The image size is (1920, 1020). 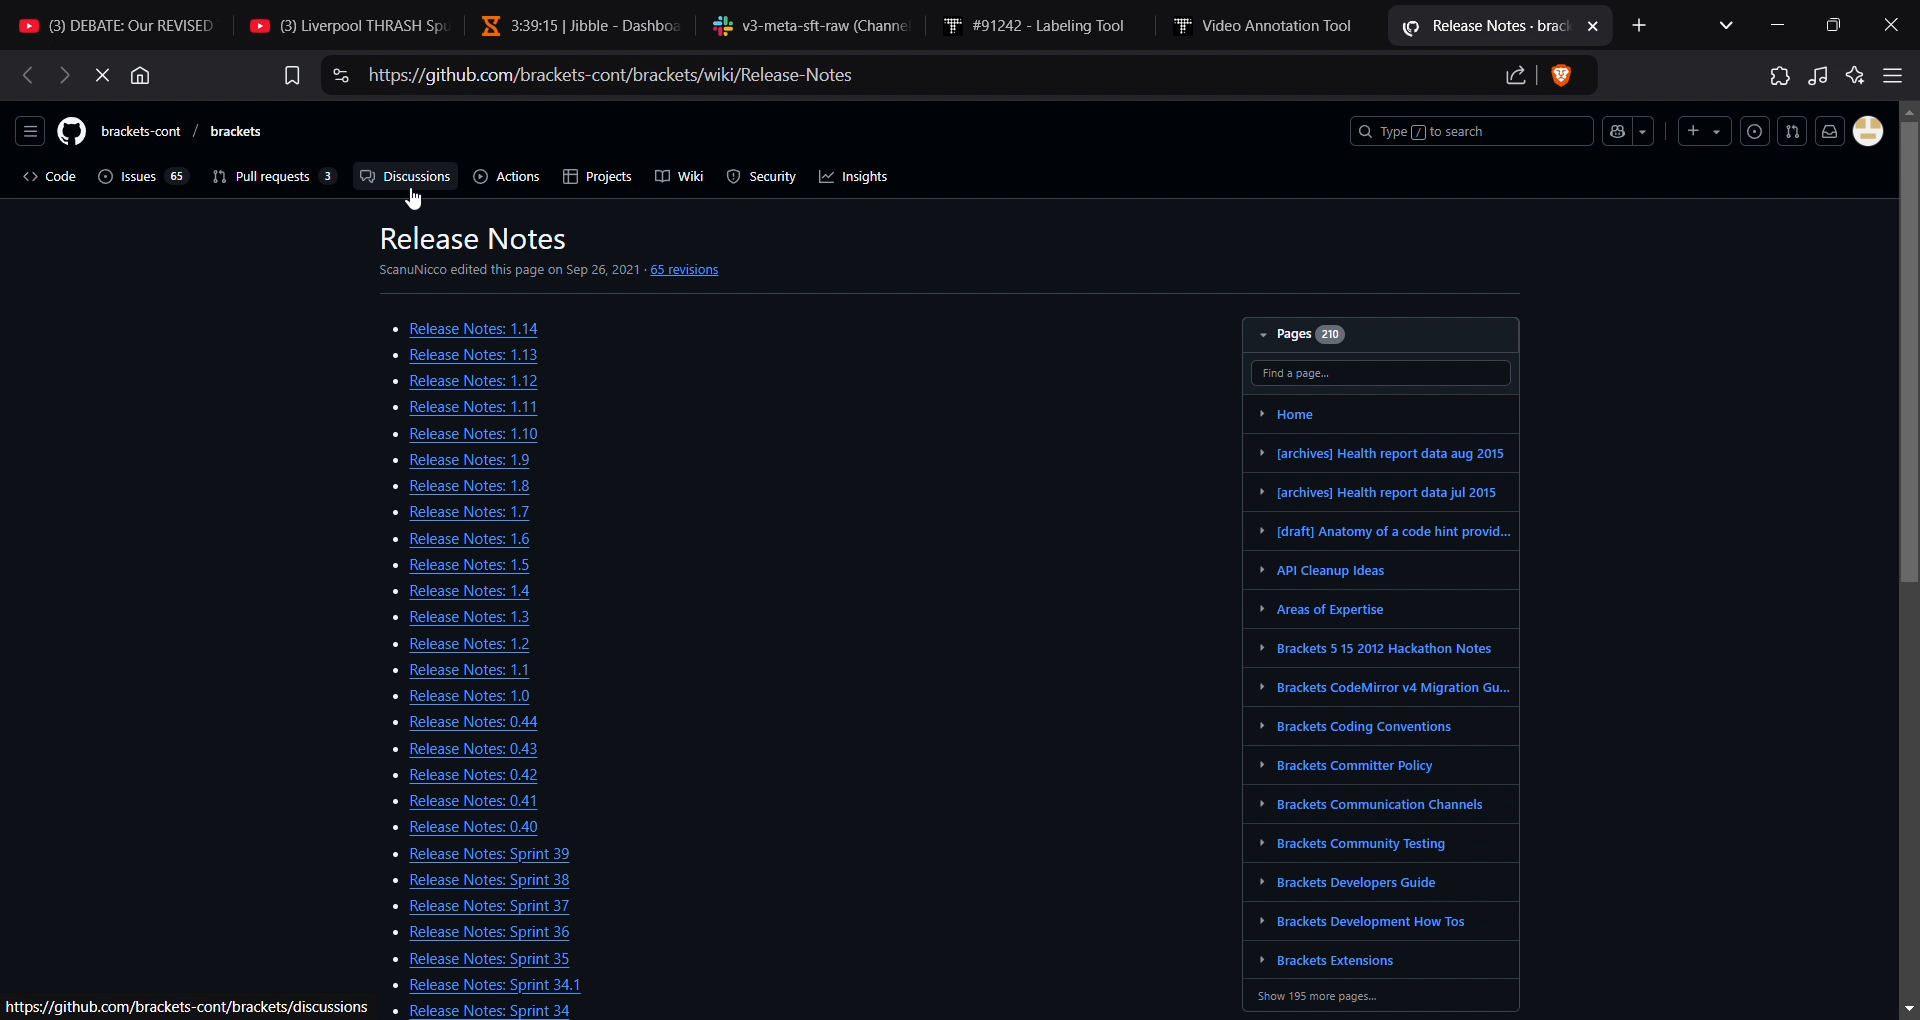 I want to click on o Release Notes: 0.44, so click(x=459, y=721).